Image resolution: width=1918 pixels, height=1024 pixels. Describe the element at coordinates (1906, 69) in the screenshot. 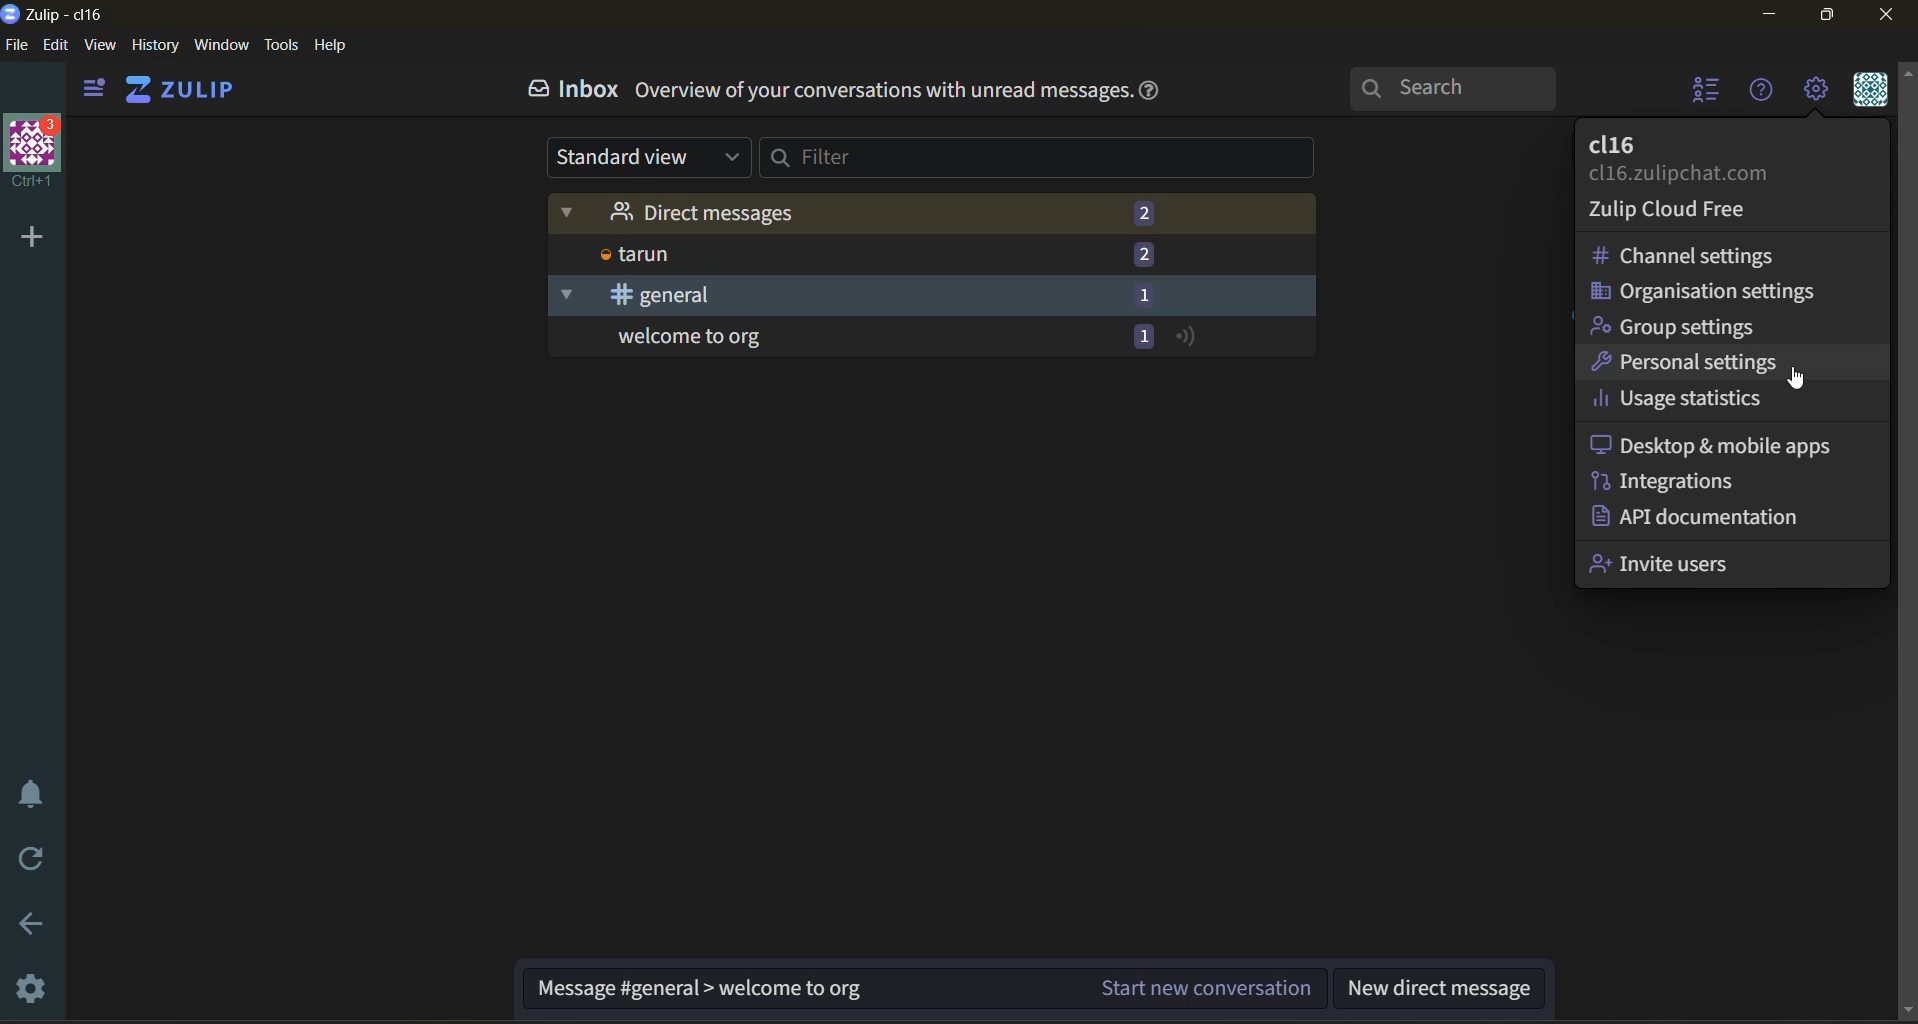

I see `scroll up` at that location.